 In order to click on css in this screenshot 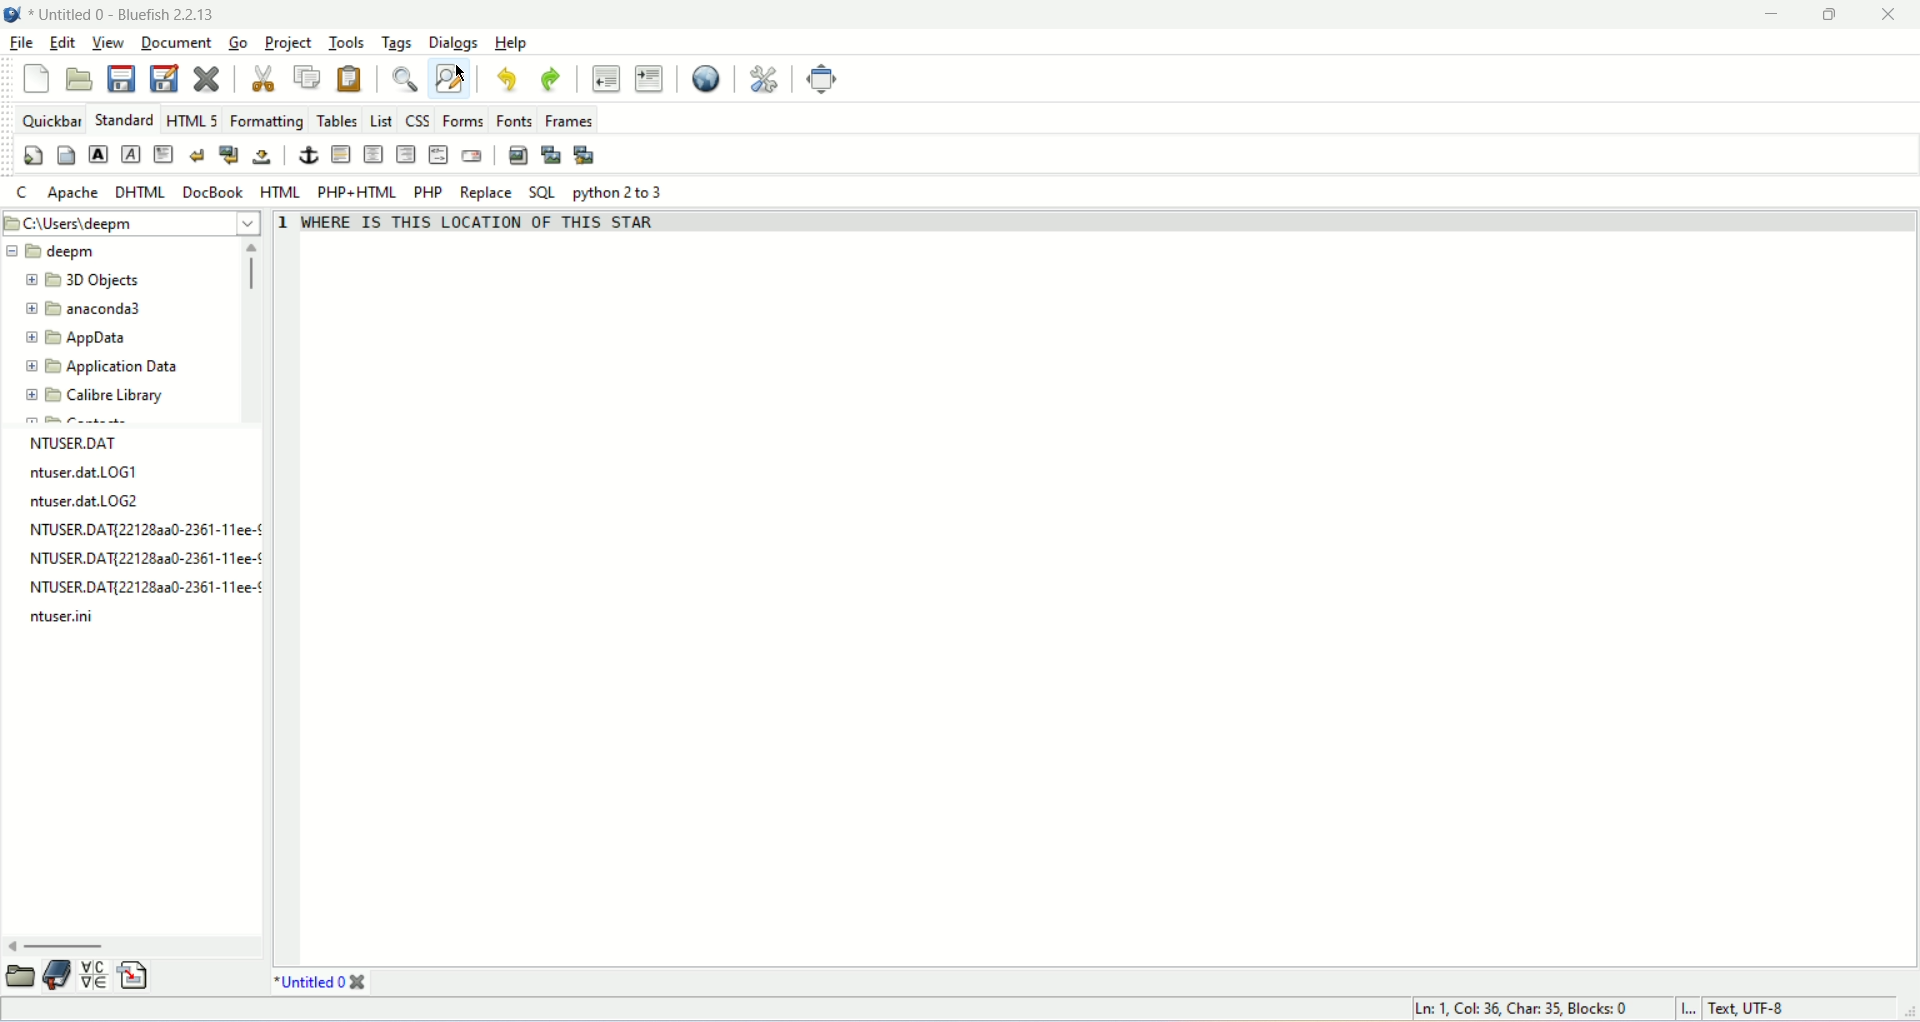, I will do `click(419, 122)`.